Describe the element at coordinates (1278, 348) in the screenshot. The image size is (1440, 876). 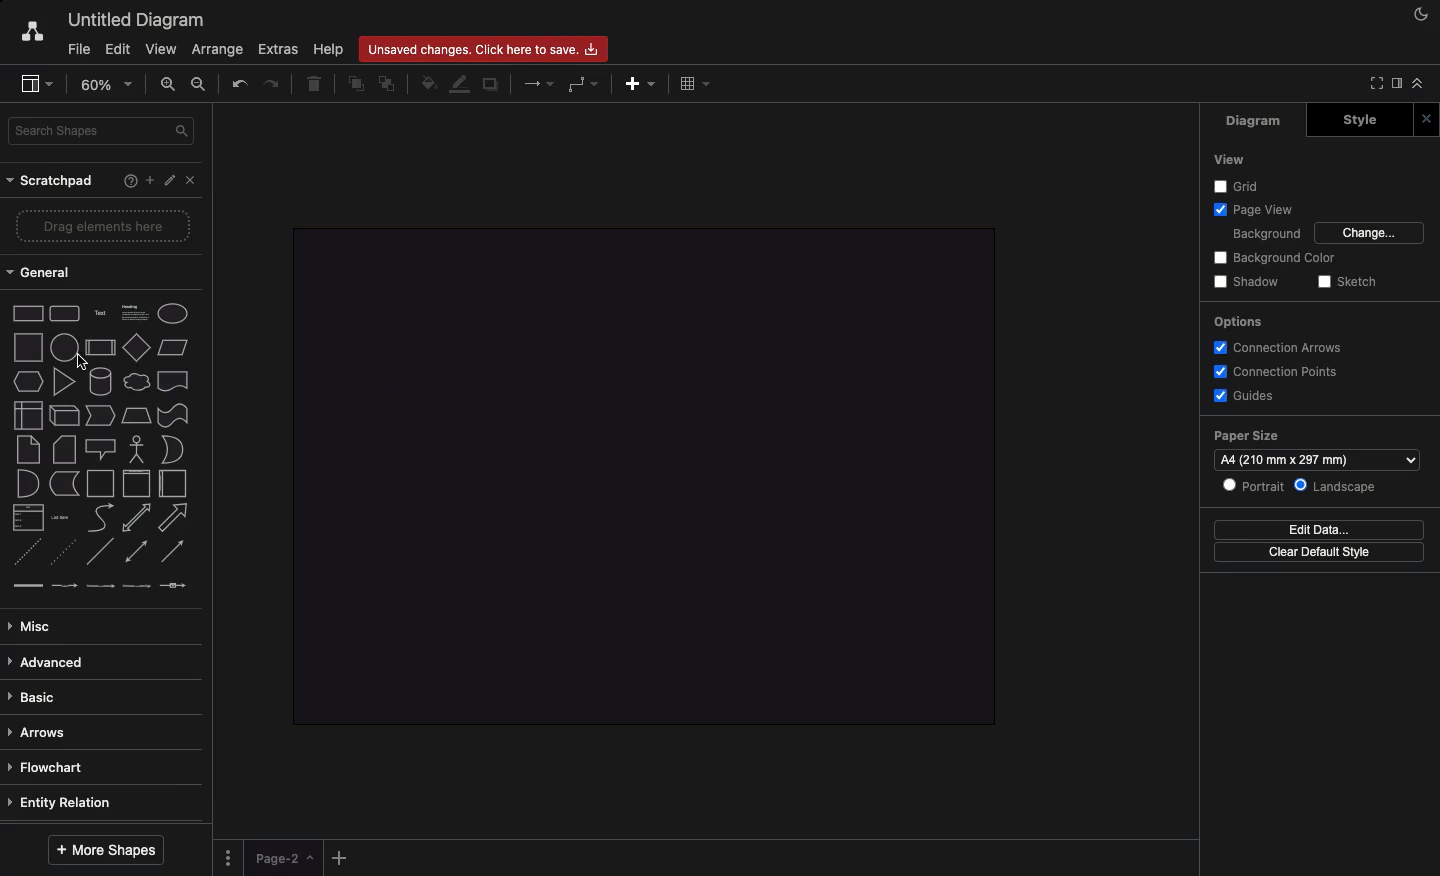
I see `Connection arrows` at that location.